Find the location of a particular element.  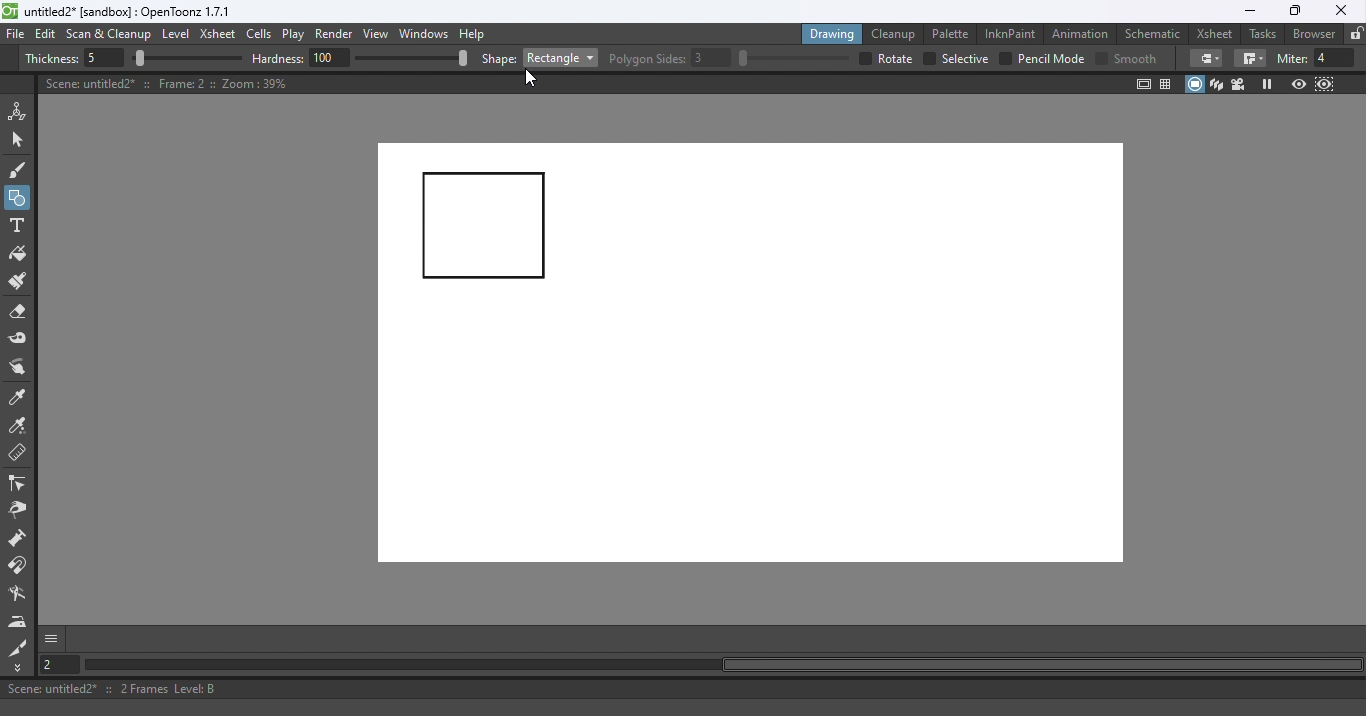

100 is located at coordinates (330, 57).